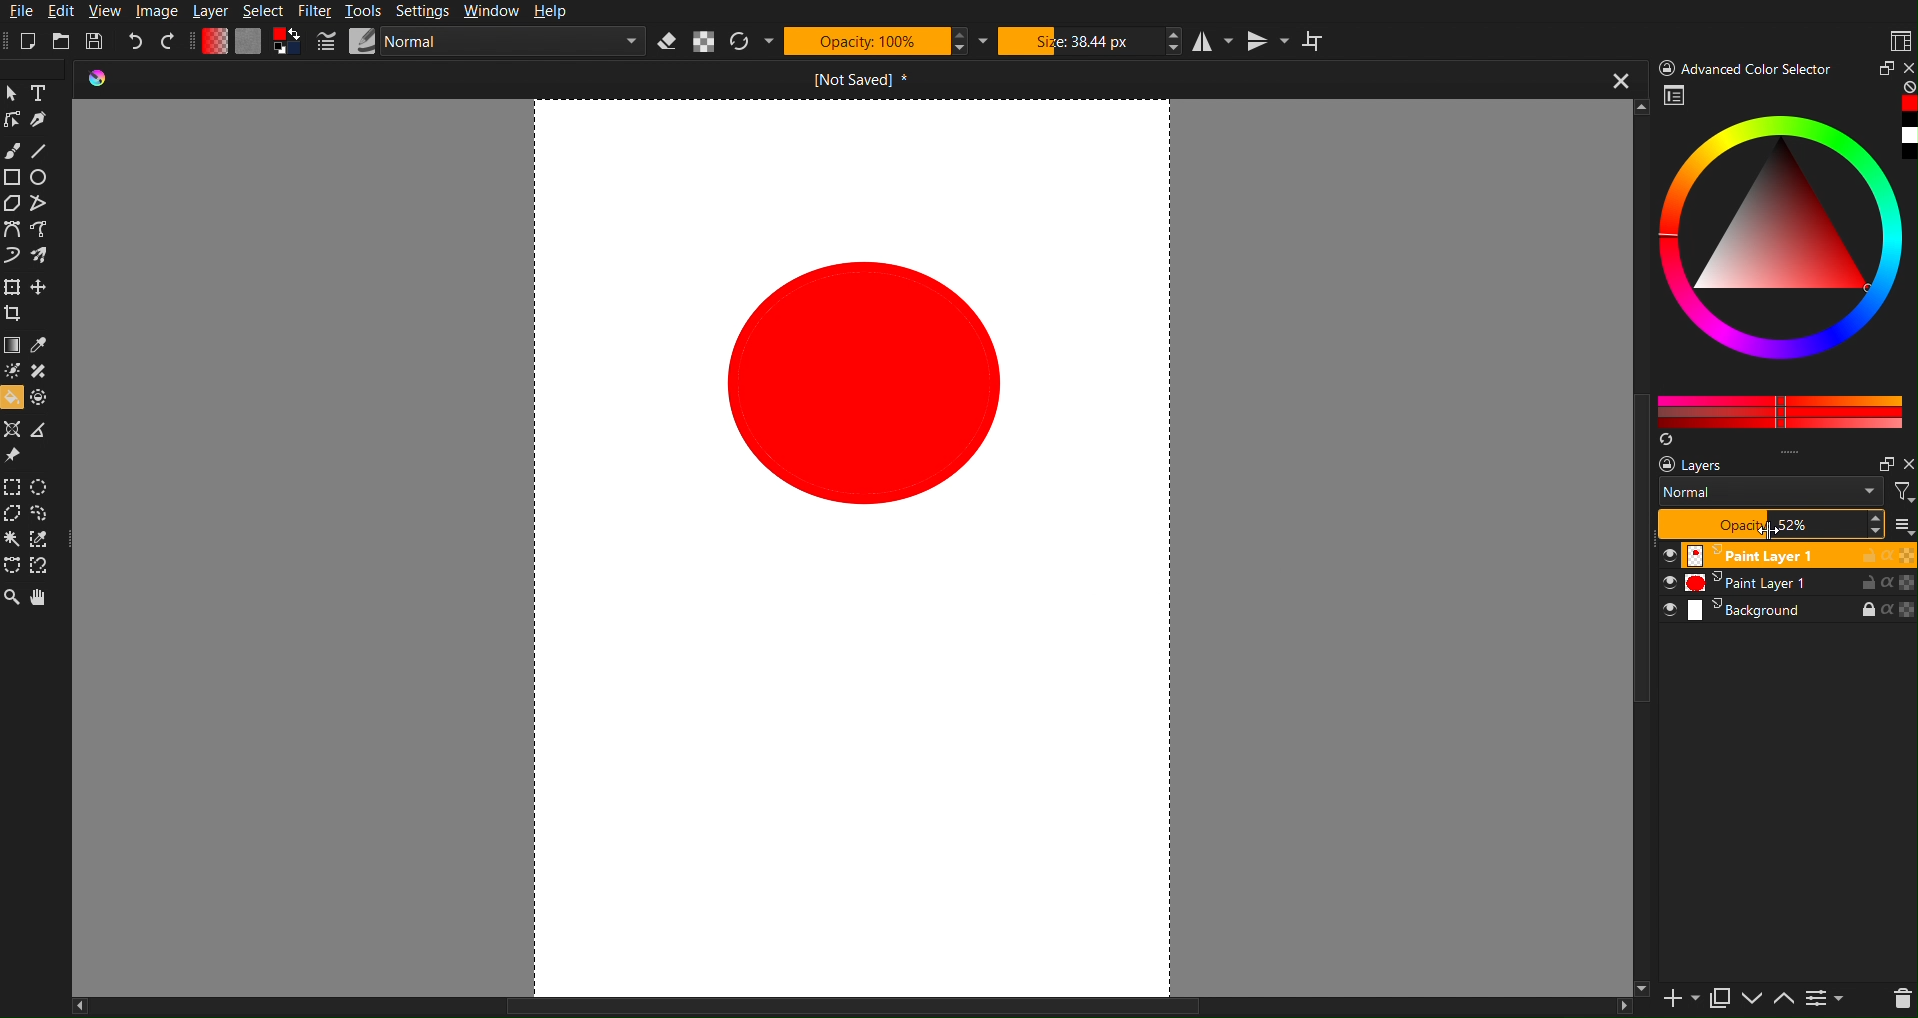 The image size is (1918, 1018). What do you see at coordinates (1779, 410) in the screenshot?
I see `Color Pallet` at bounding box center [1779, 410].